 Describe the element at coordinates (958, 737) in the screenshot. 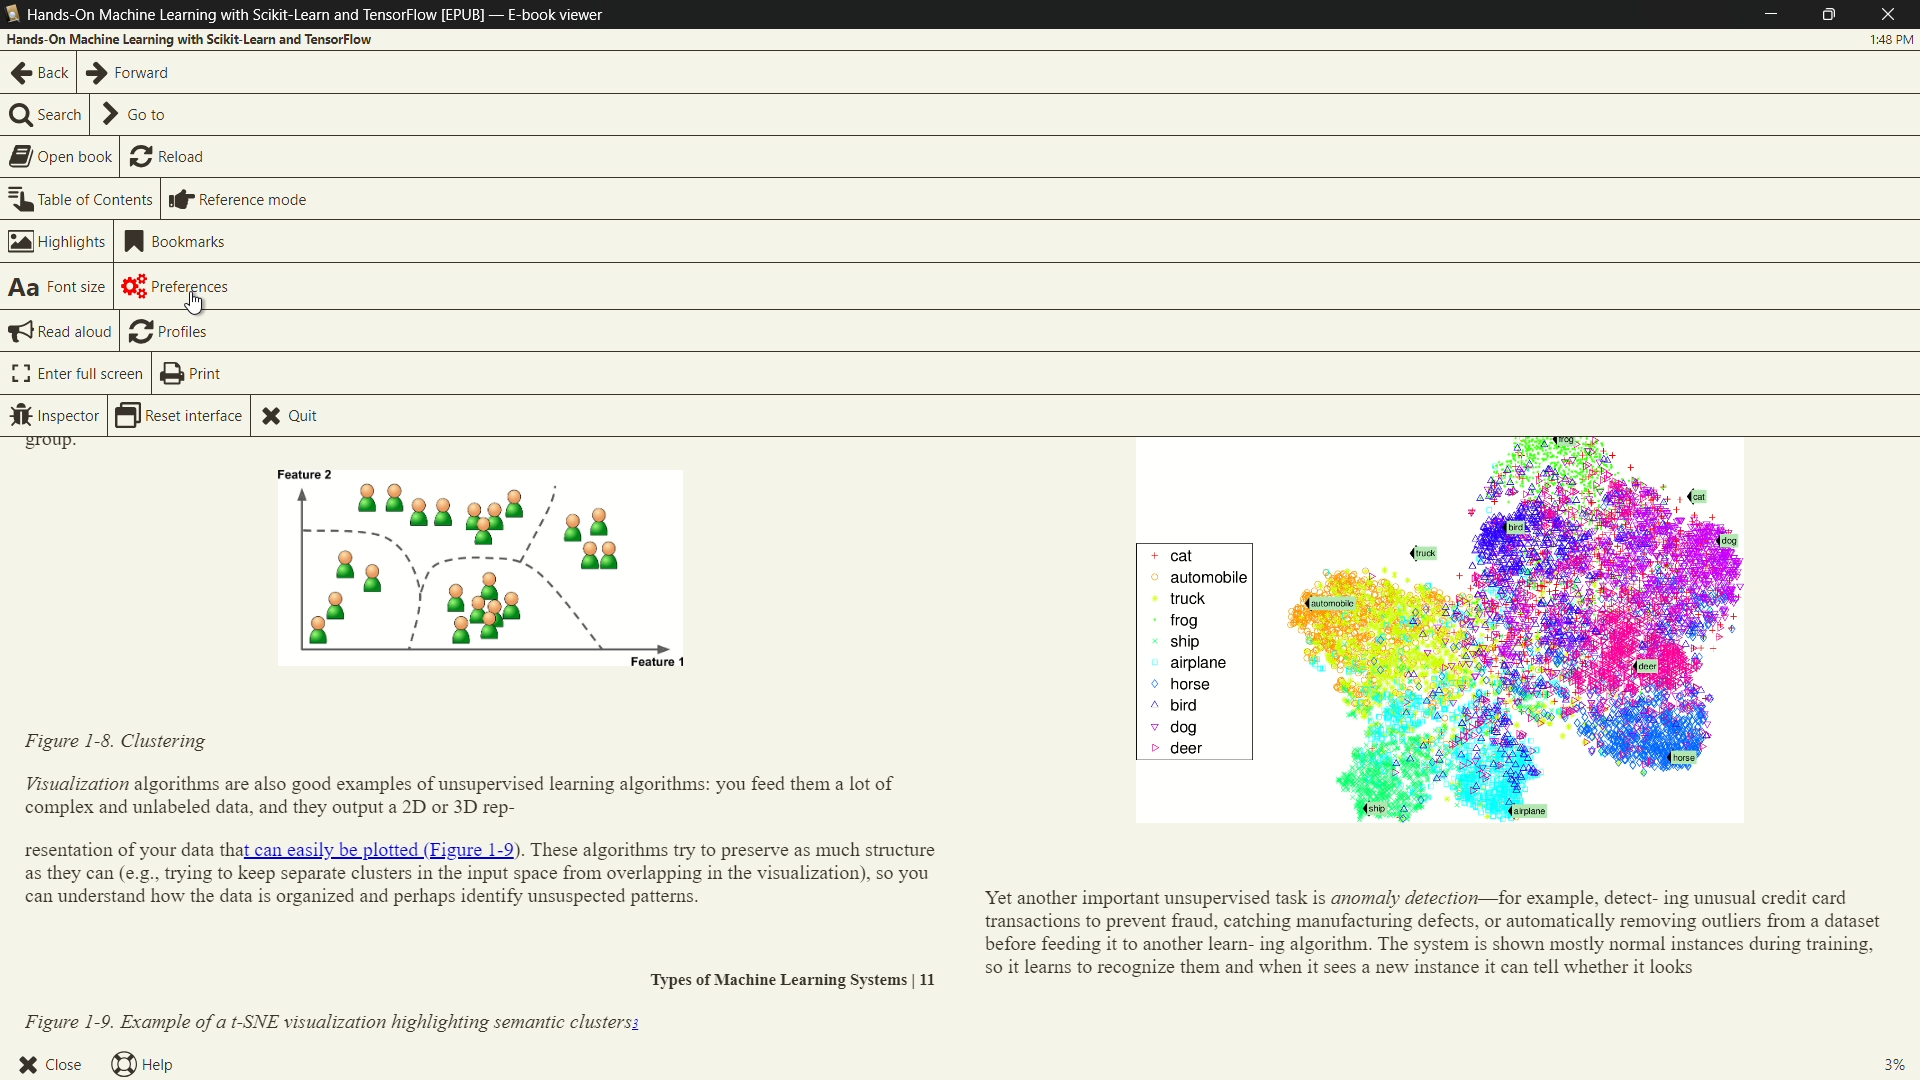

I see `book's content` at that location.